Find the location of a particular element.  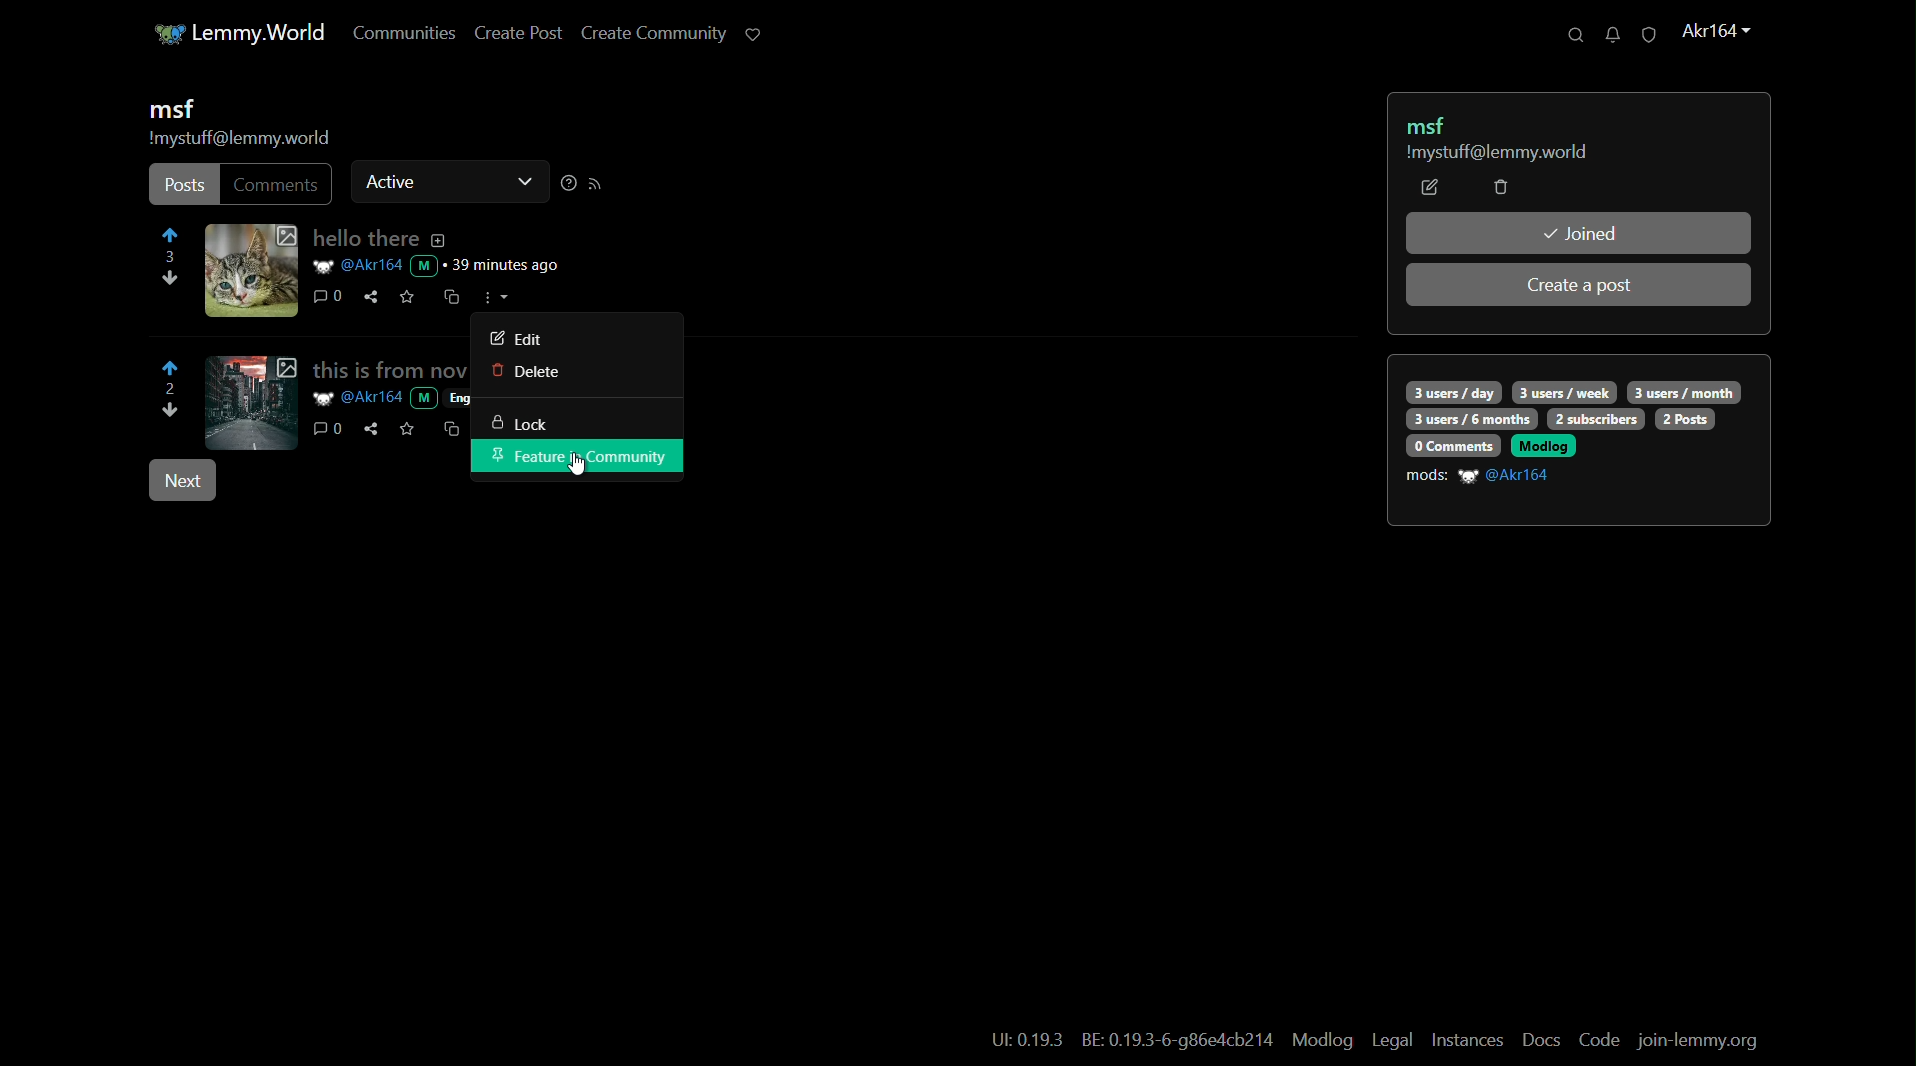

server name is located at coordinates (263, 31).